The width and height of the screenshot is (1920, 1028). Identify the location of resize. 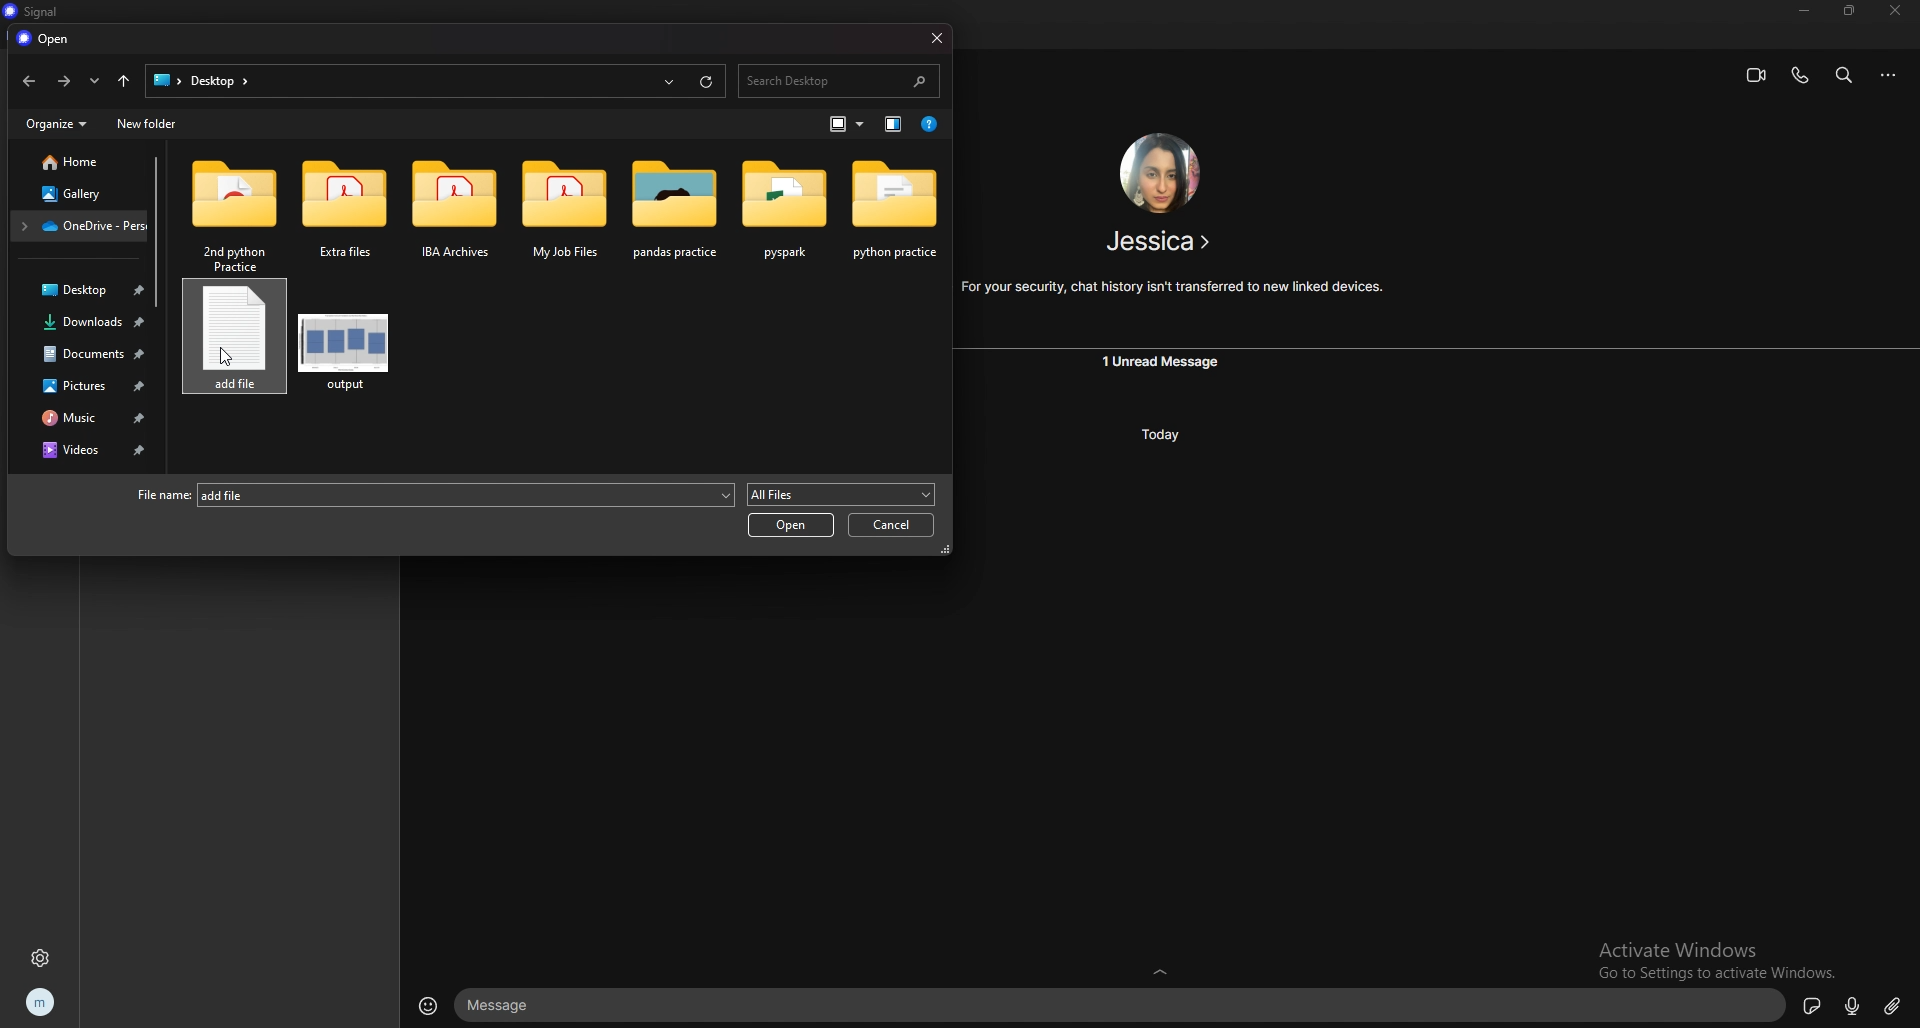
(1849, 10).